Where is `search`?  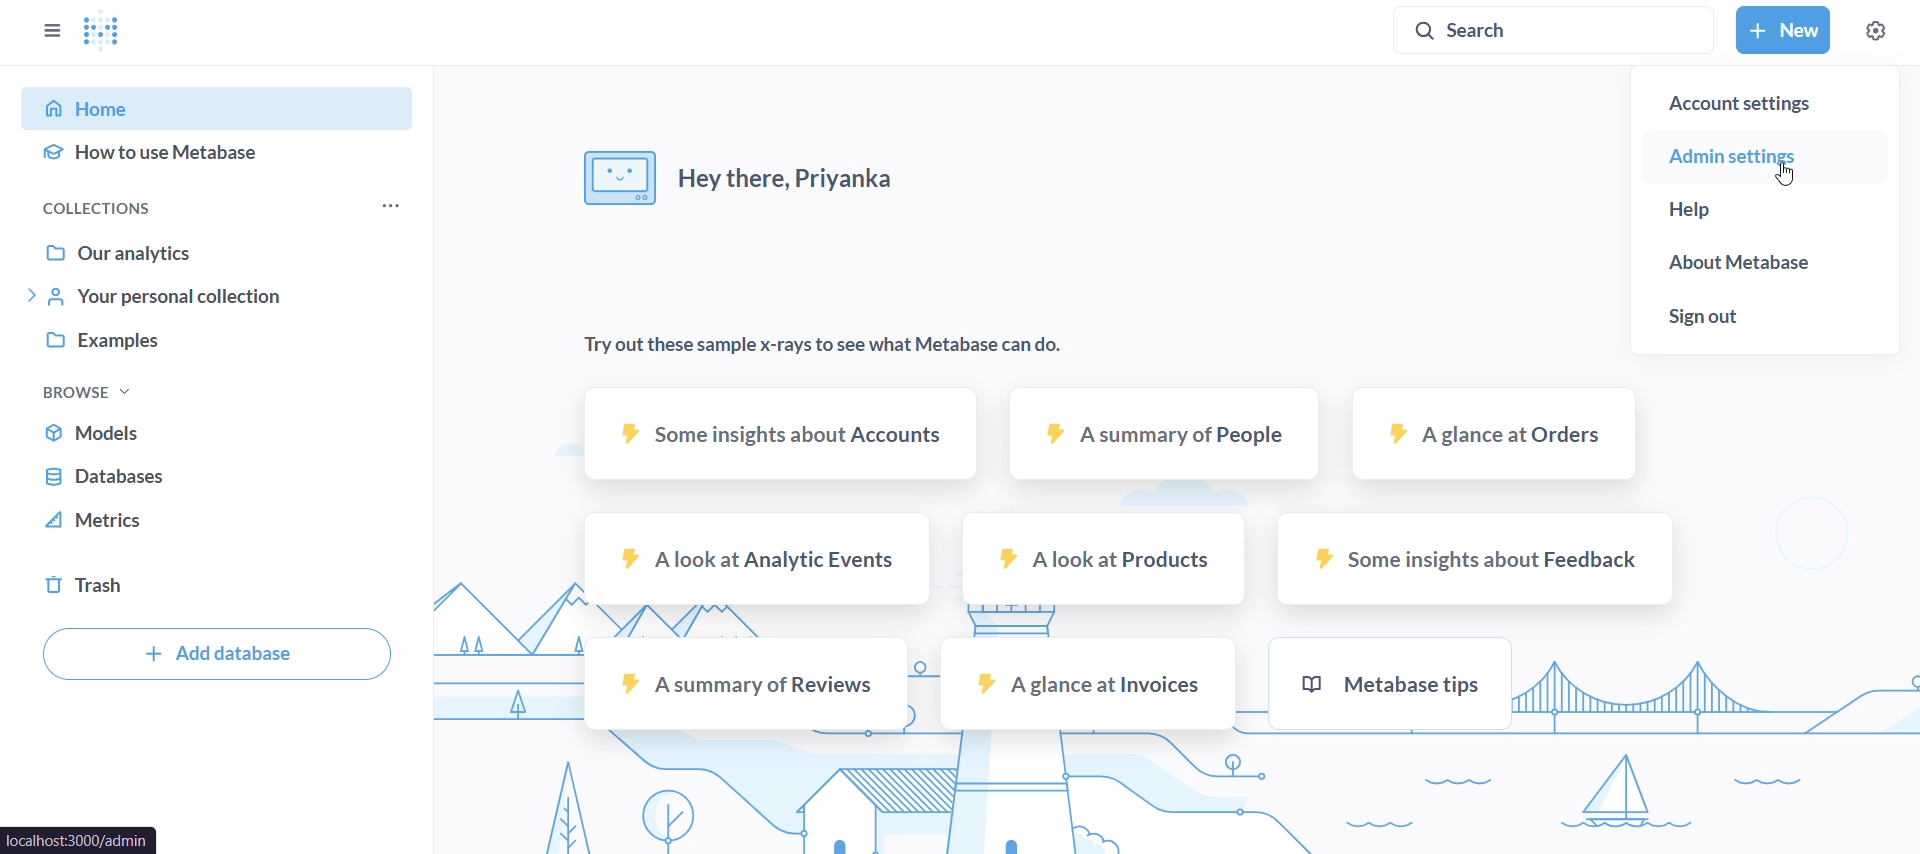 search is located at coordinates (1557, 31).